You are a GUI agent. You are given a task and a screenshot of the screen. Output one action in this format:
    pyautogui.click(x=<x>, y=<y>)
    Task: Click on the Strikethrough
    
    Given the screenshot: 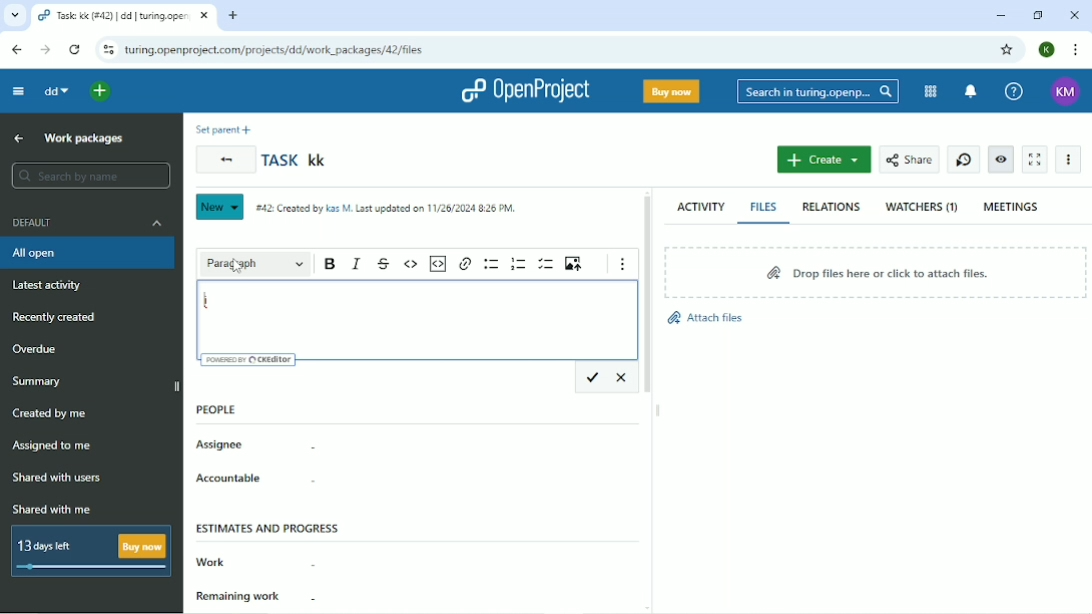 What is the action you would take?
    pyautogui.click(x=385, y=264)
    